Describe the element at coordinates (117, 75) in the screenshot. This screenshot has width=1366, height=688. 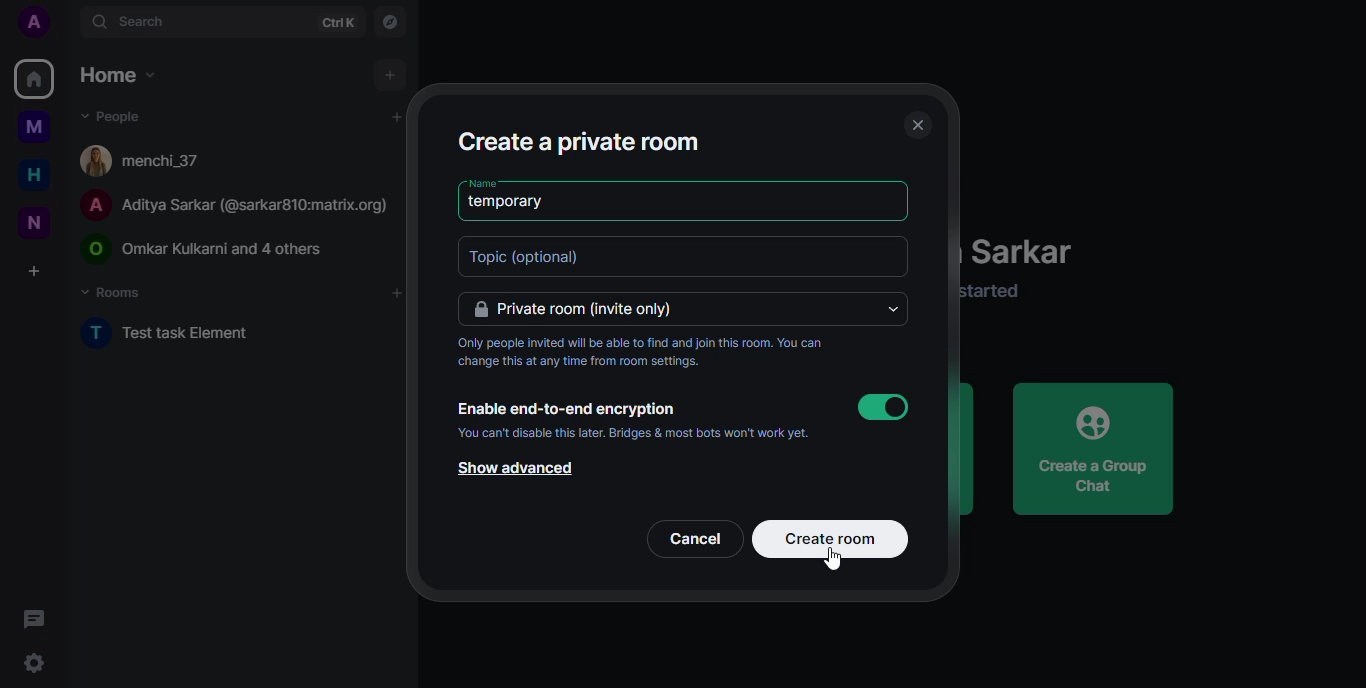
I see `home` at that location.